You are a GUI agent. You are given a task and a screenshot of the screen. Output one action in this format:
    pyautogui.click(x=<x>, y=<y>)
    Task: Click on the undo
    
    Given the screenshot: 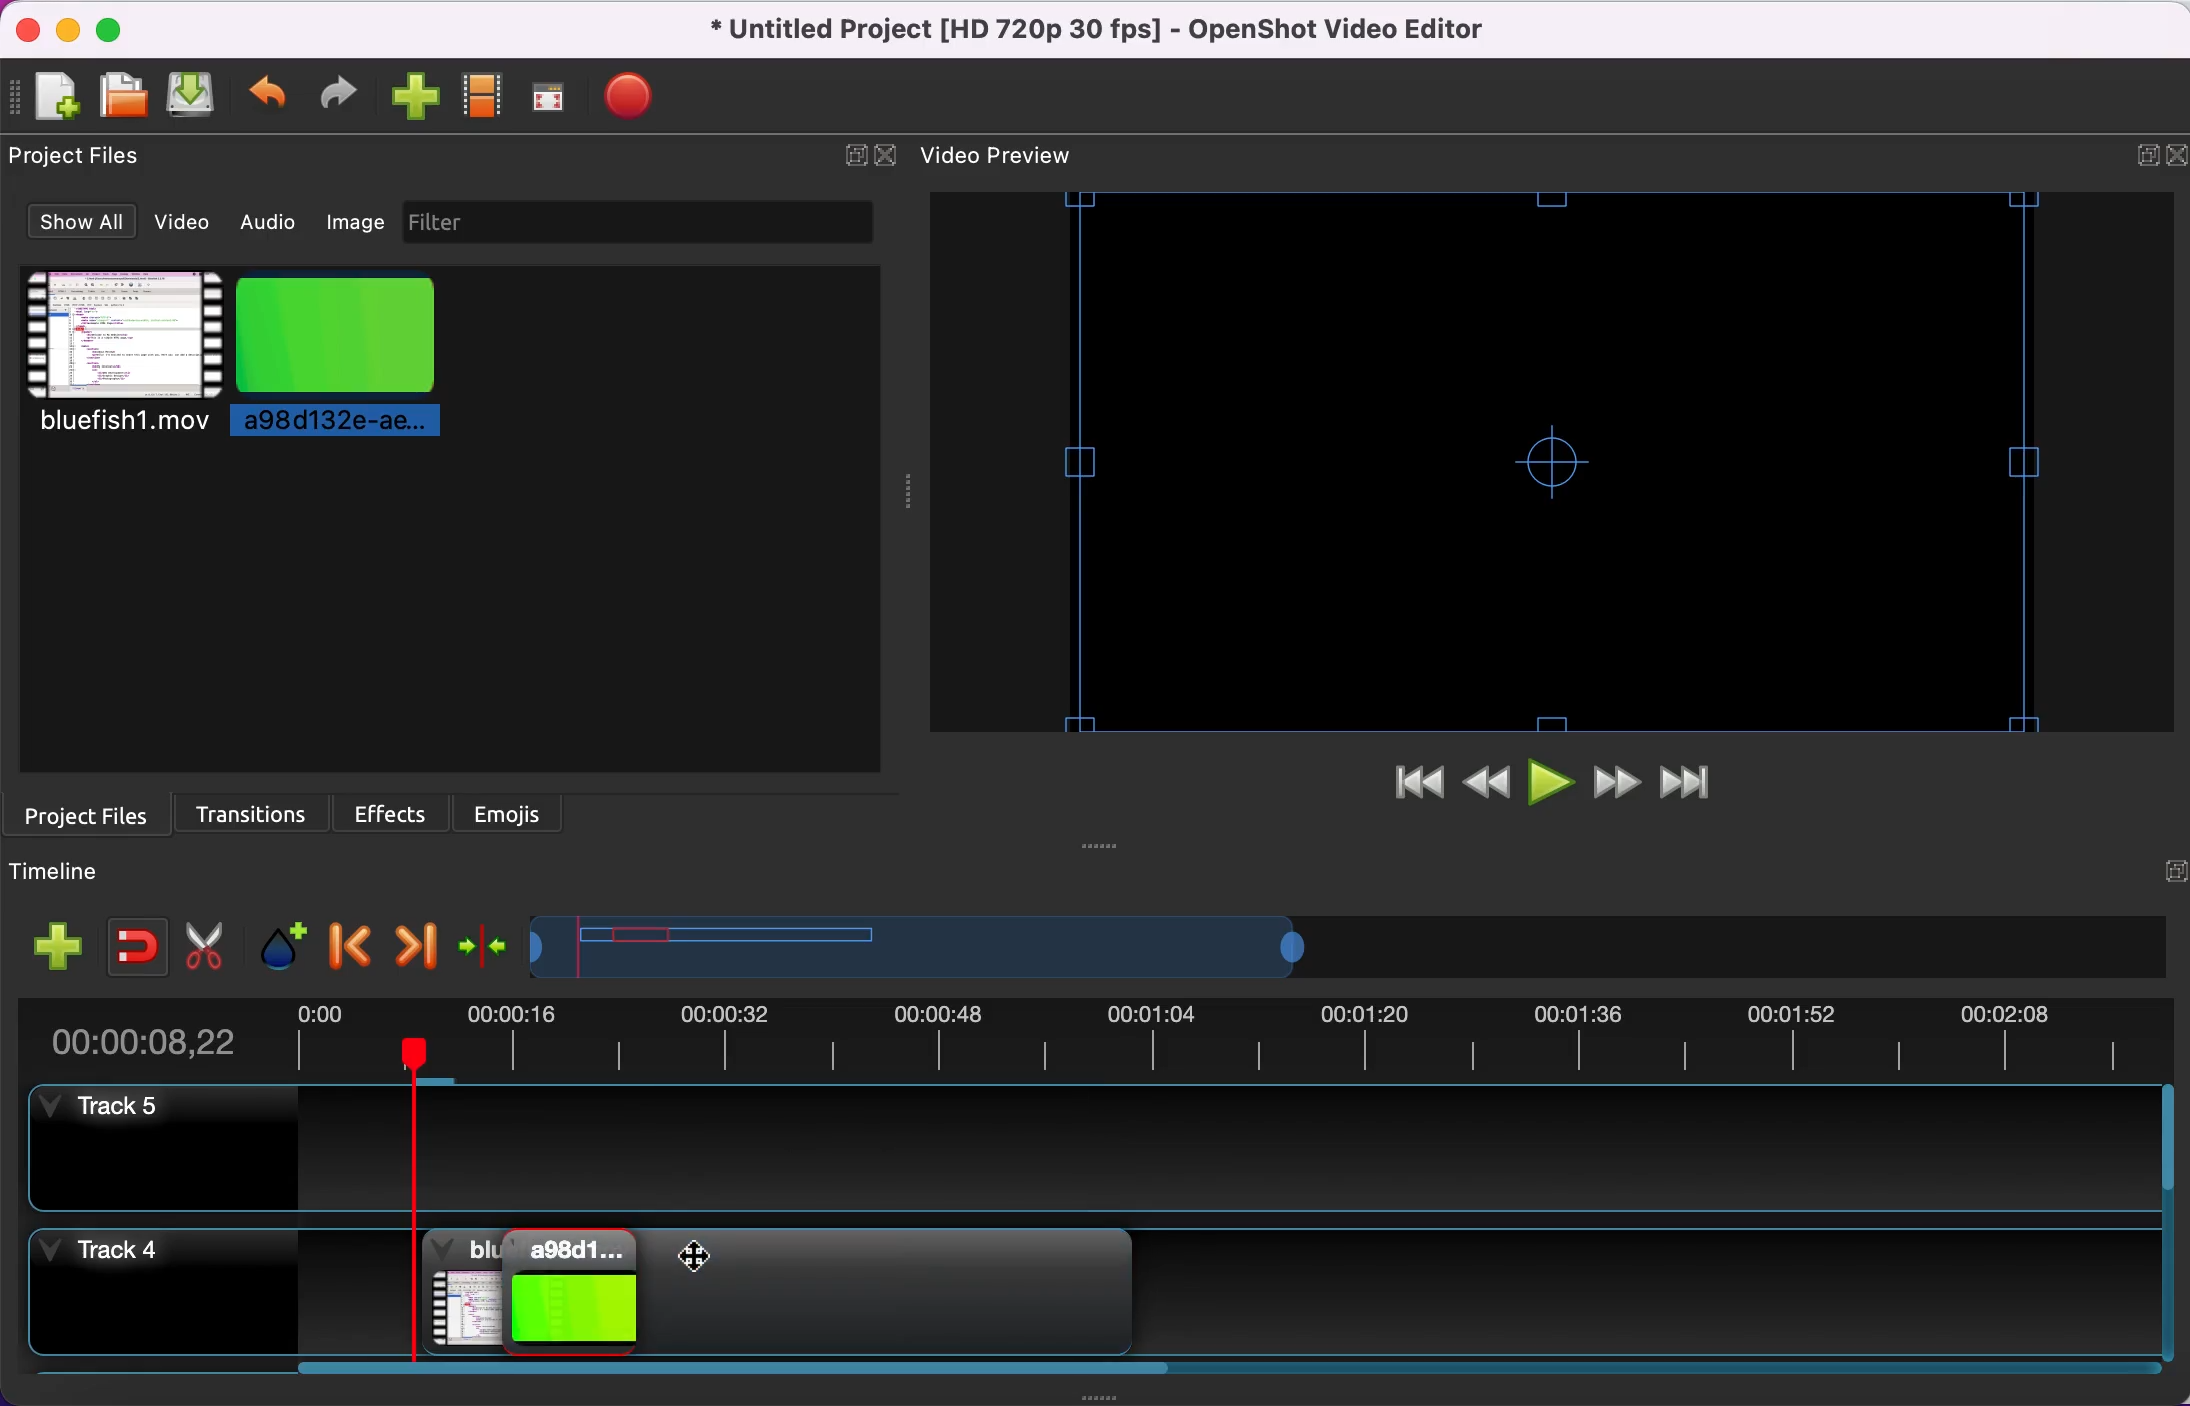 What is the action you would take?
    pyautogui.click(x=264, y=96)
    